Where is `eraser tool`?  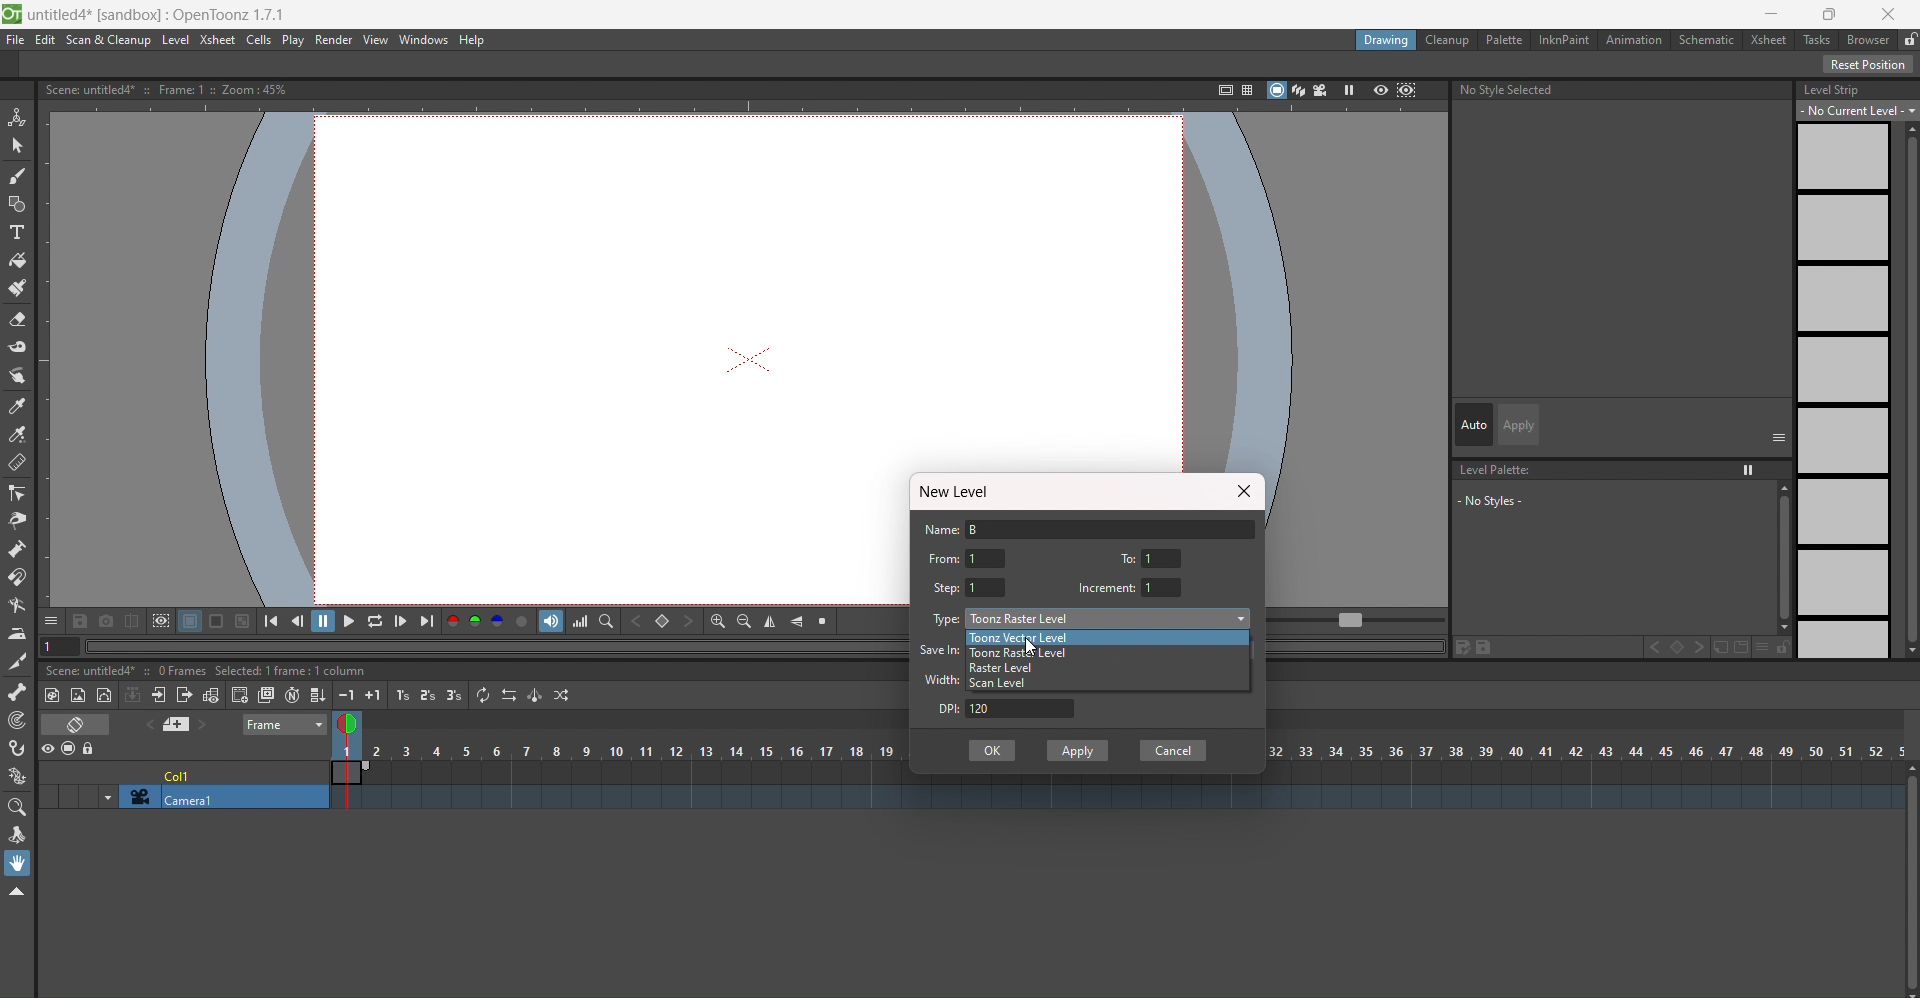 eraser tool is located at coordinates (18, 319).